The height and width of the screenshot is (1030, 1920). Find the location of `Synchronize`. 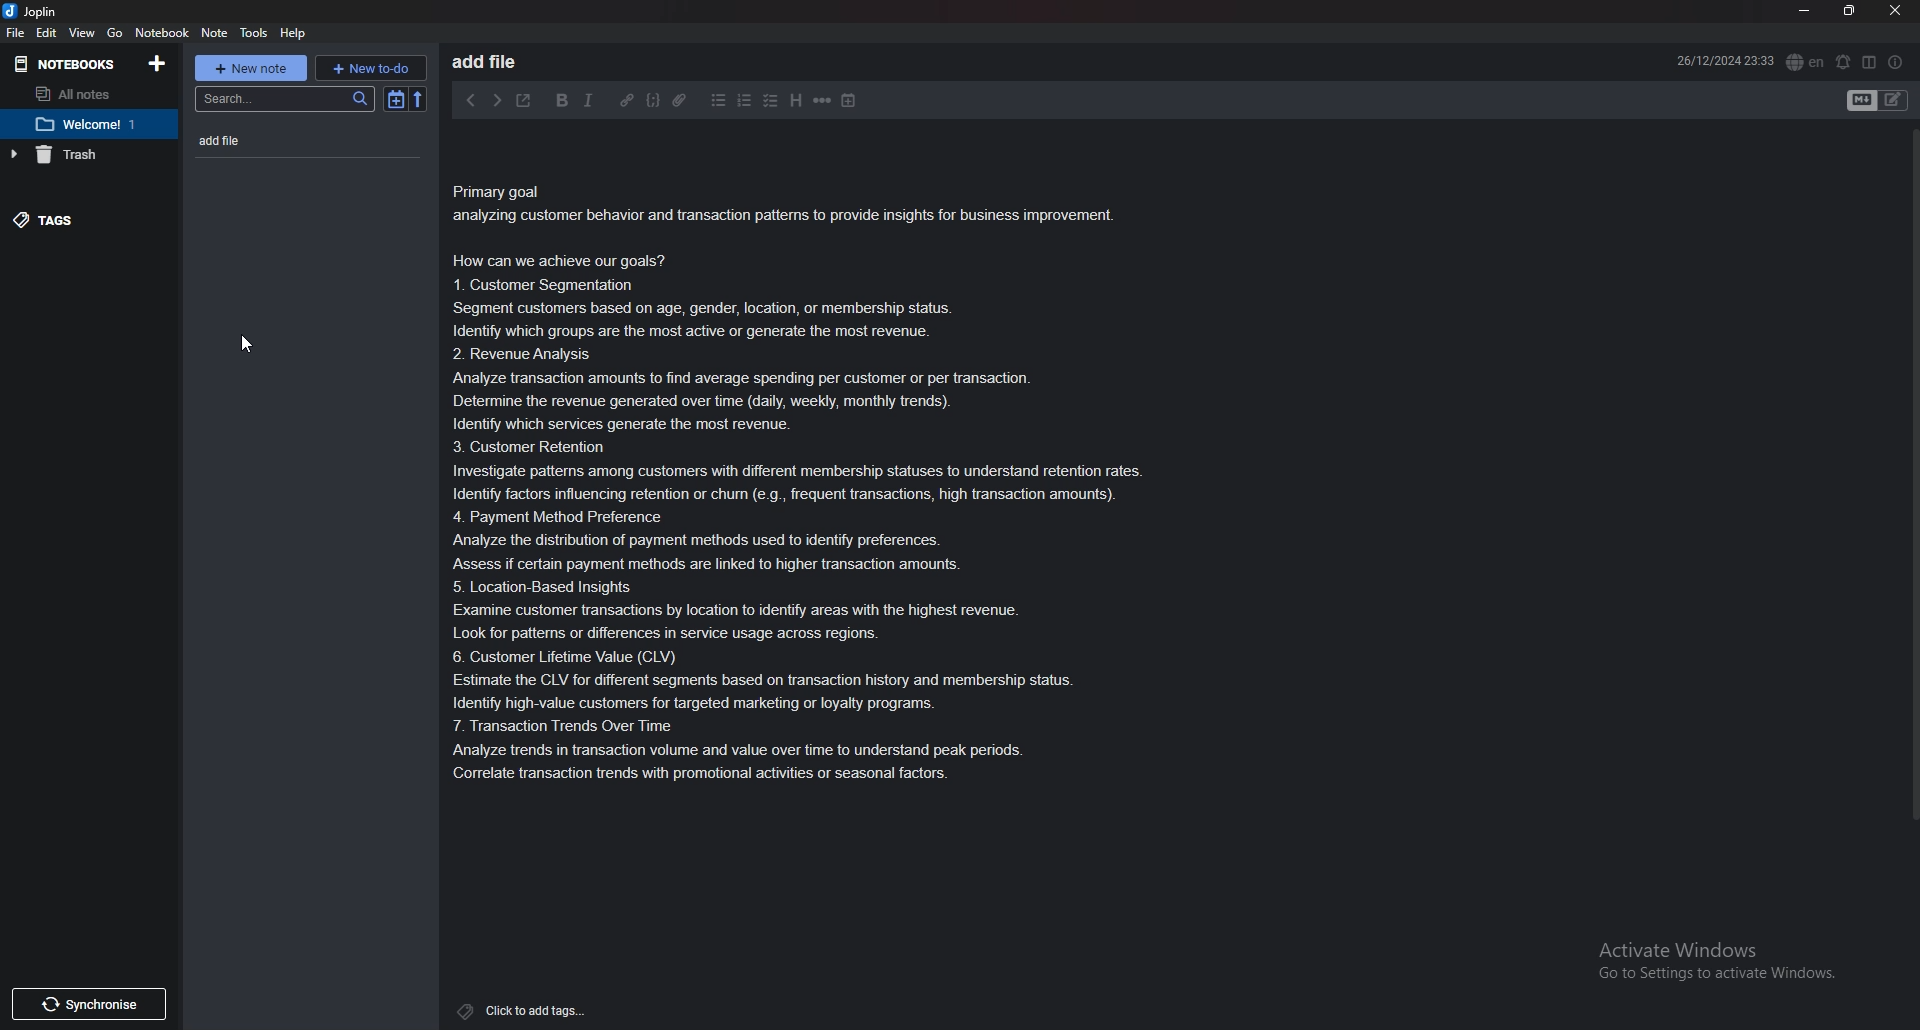

Synchronize is located at coordinates (87, 1004).